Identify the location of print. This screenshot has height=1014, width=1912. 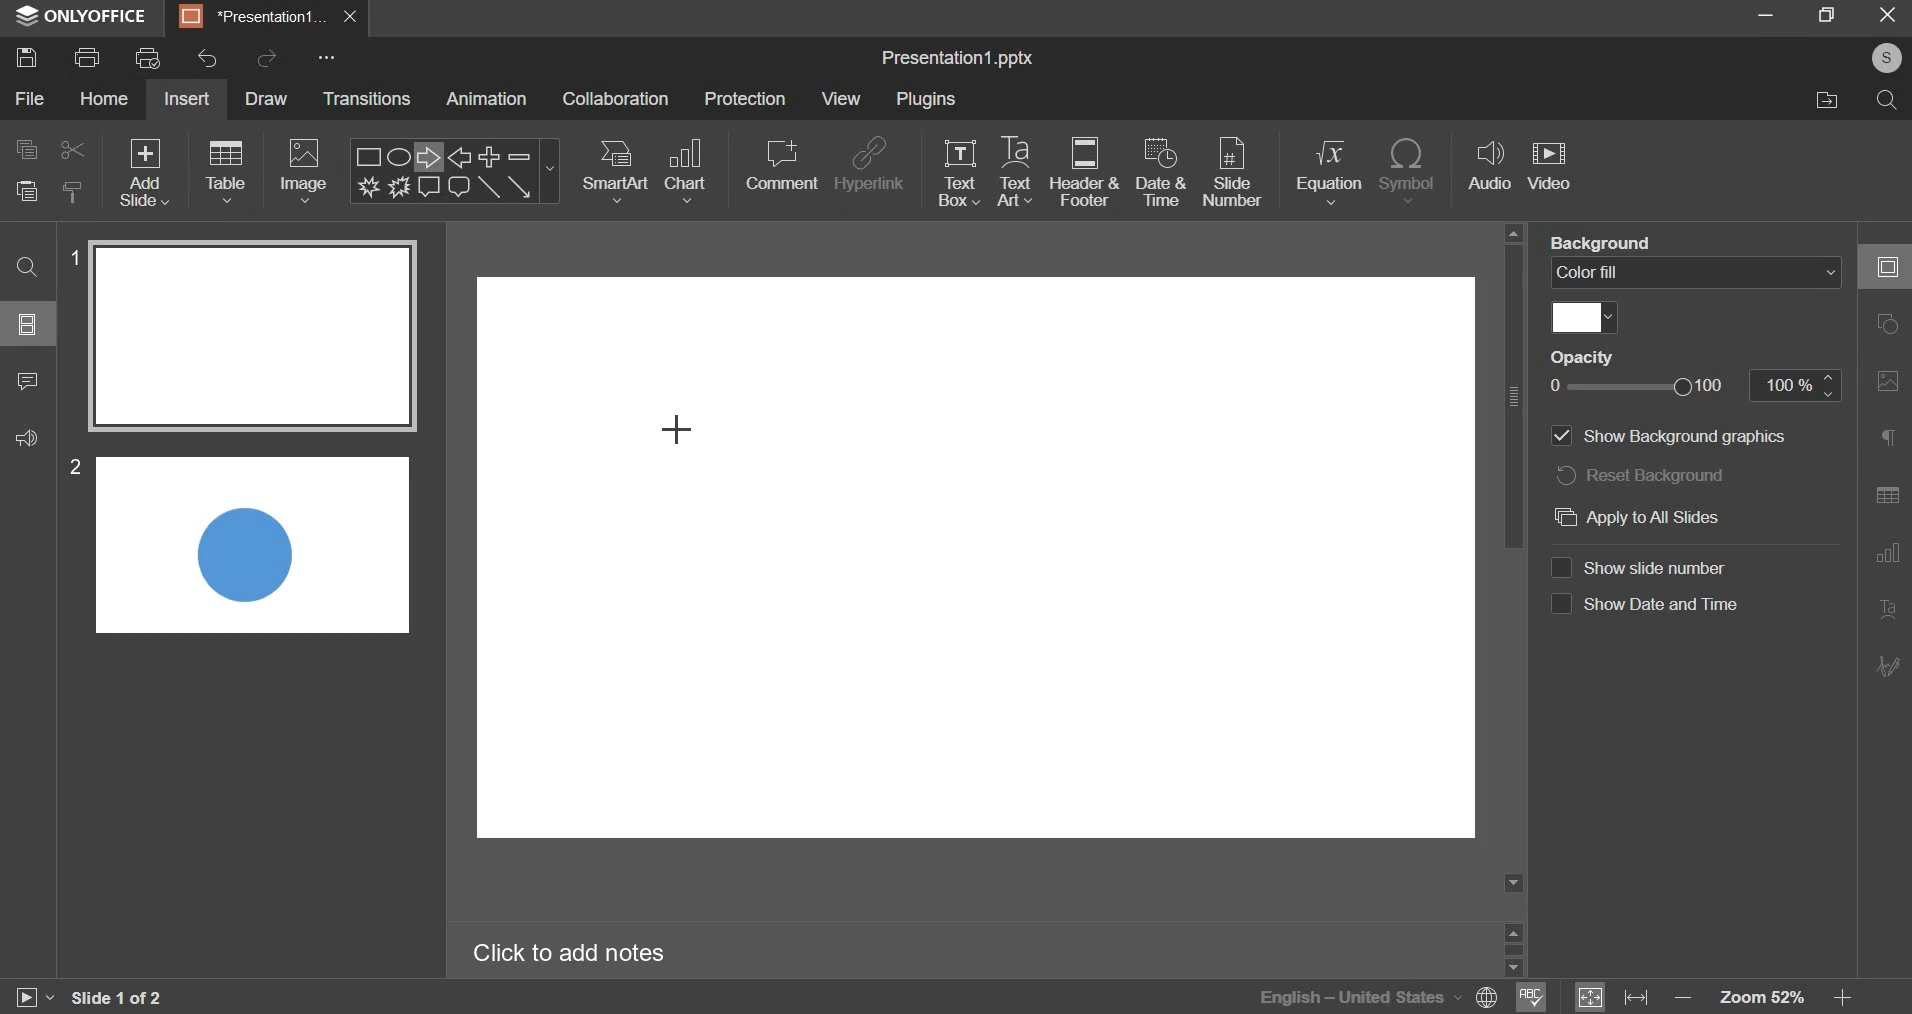
(89, 57).